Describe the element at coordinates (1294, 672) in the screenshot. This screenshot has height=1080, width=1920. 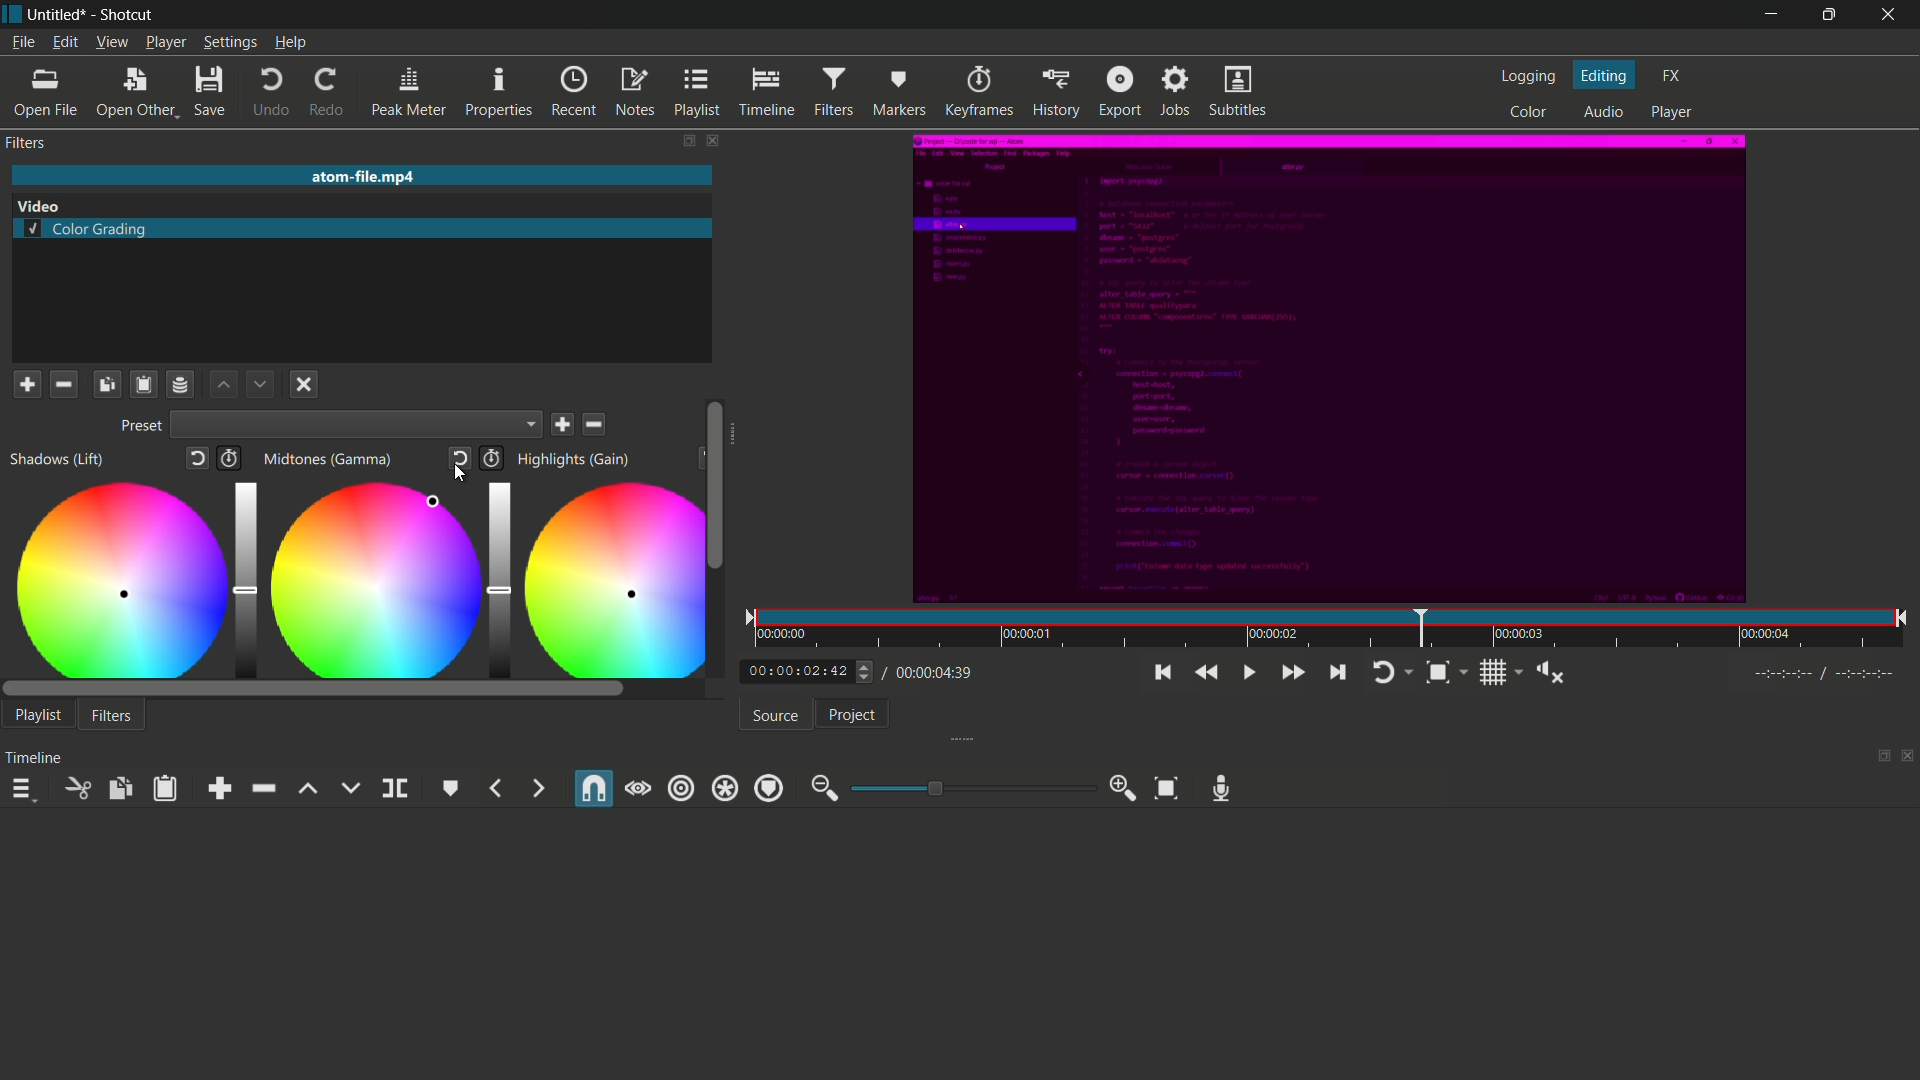
I see `quickly play forward` at that location.